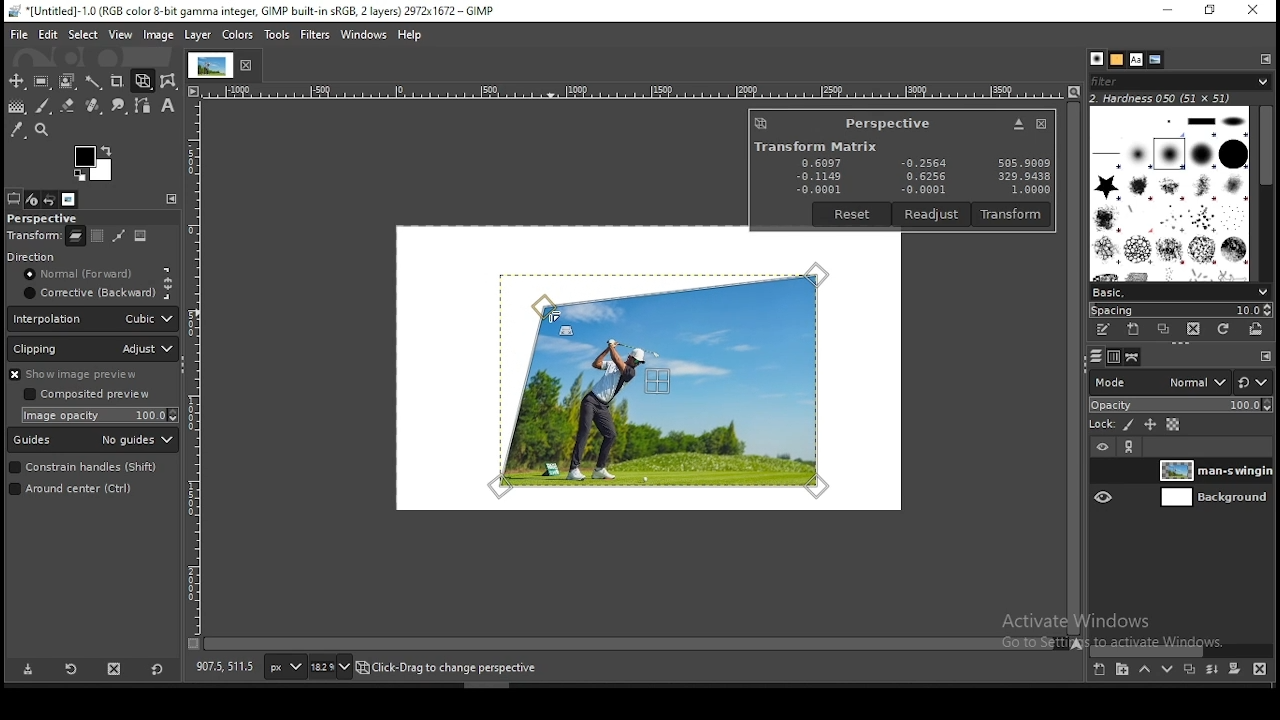 The height and width of the screenshot is (720, 1280). What do you see at coordinates (94, 163) in the screenshot?
I see `colors` at bounding box center [94, 163].